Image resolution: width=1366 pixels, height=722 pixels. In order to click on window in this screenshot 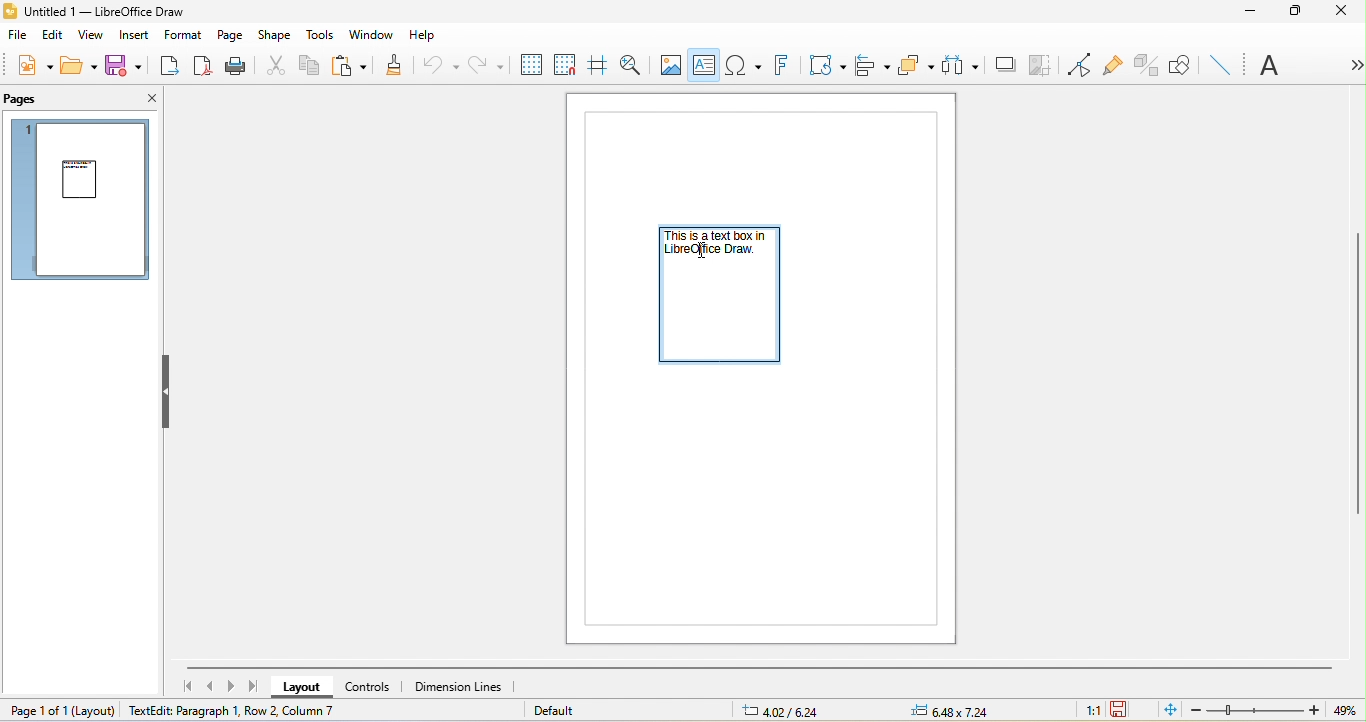, I will do `click(371, 36)`.